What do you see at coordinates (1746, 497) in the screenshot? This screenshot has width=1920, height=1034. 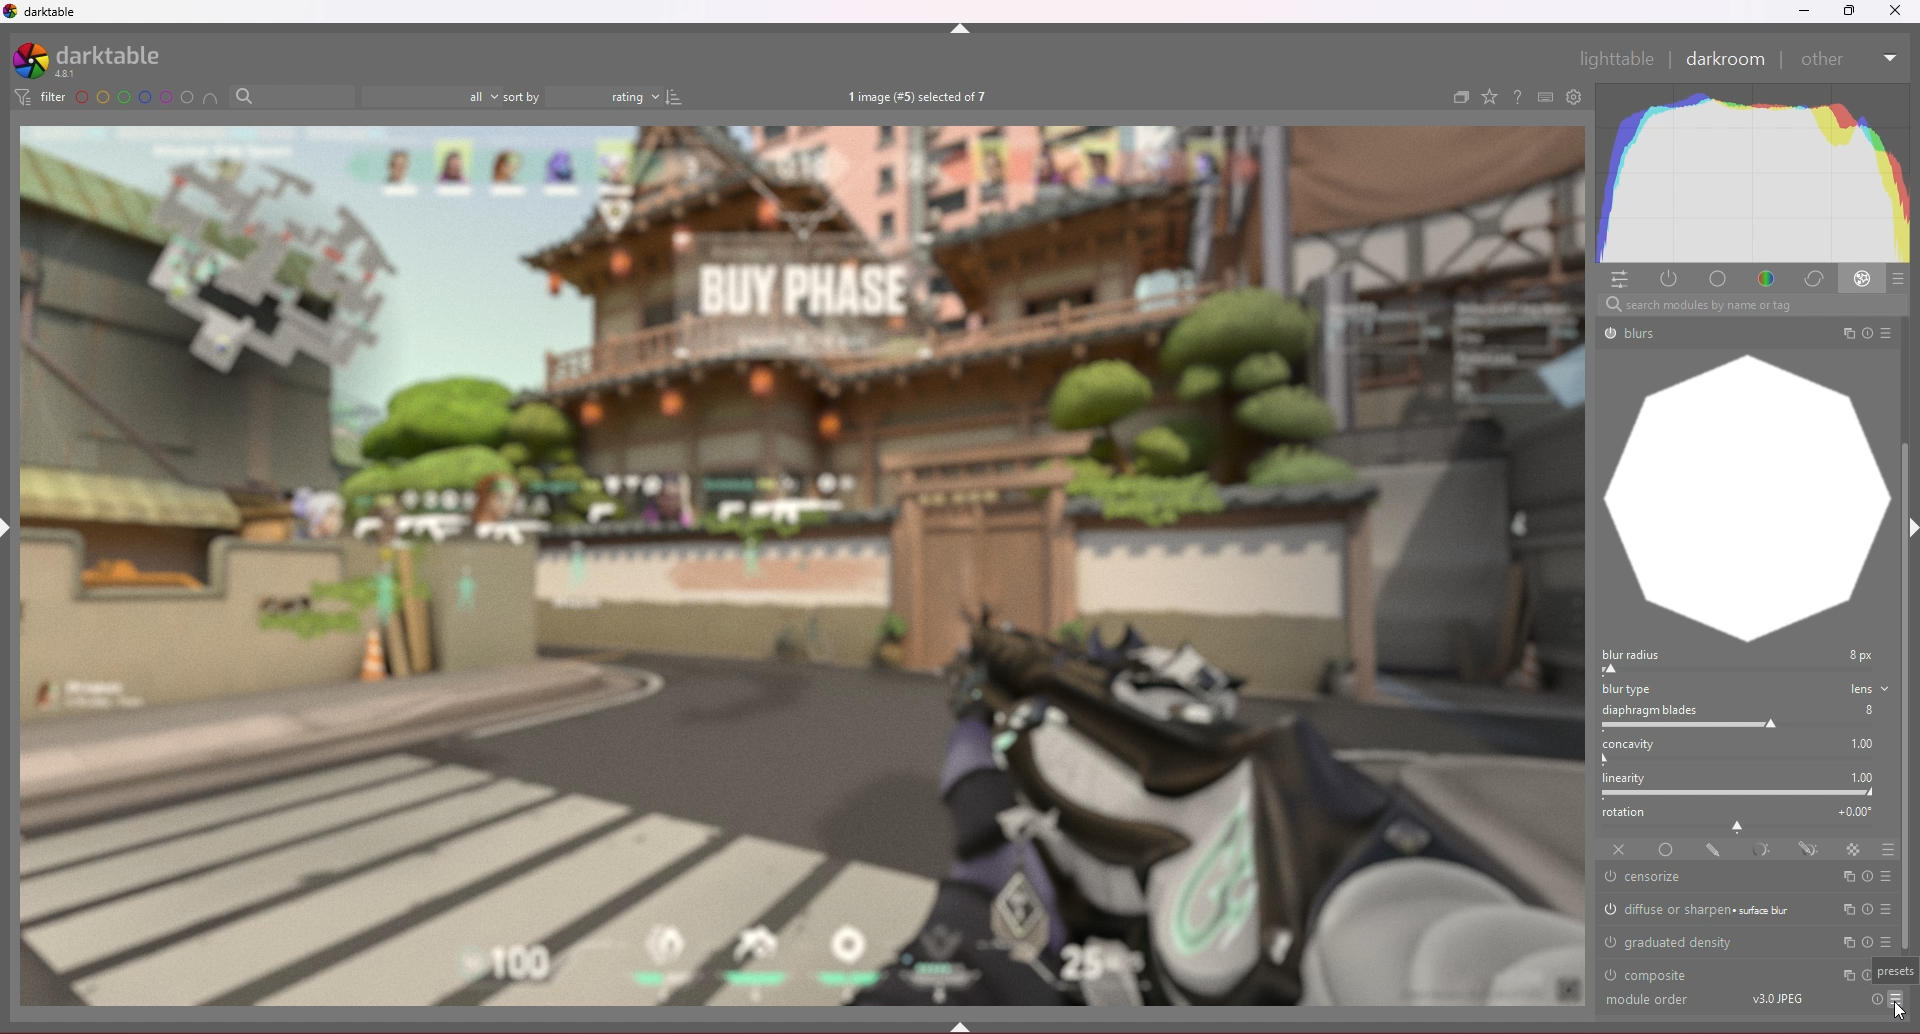 I see `graph` at bounding box center [1746, 497].